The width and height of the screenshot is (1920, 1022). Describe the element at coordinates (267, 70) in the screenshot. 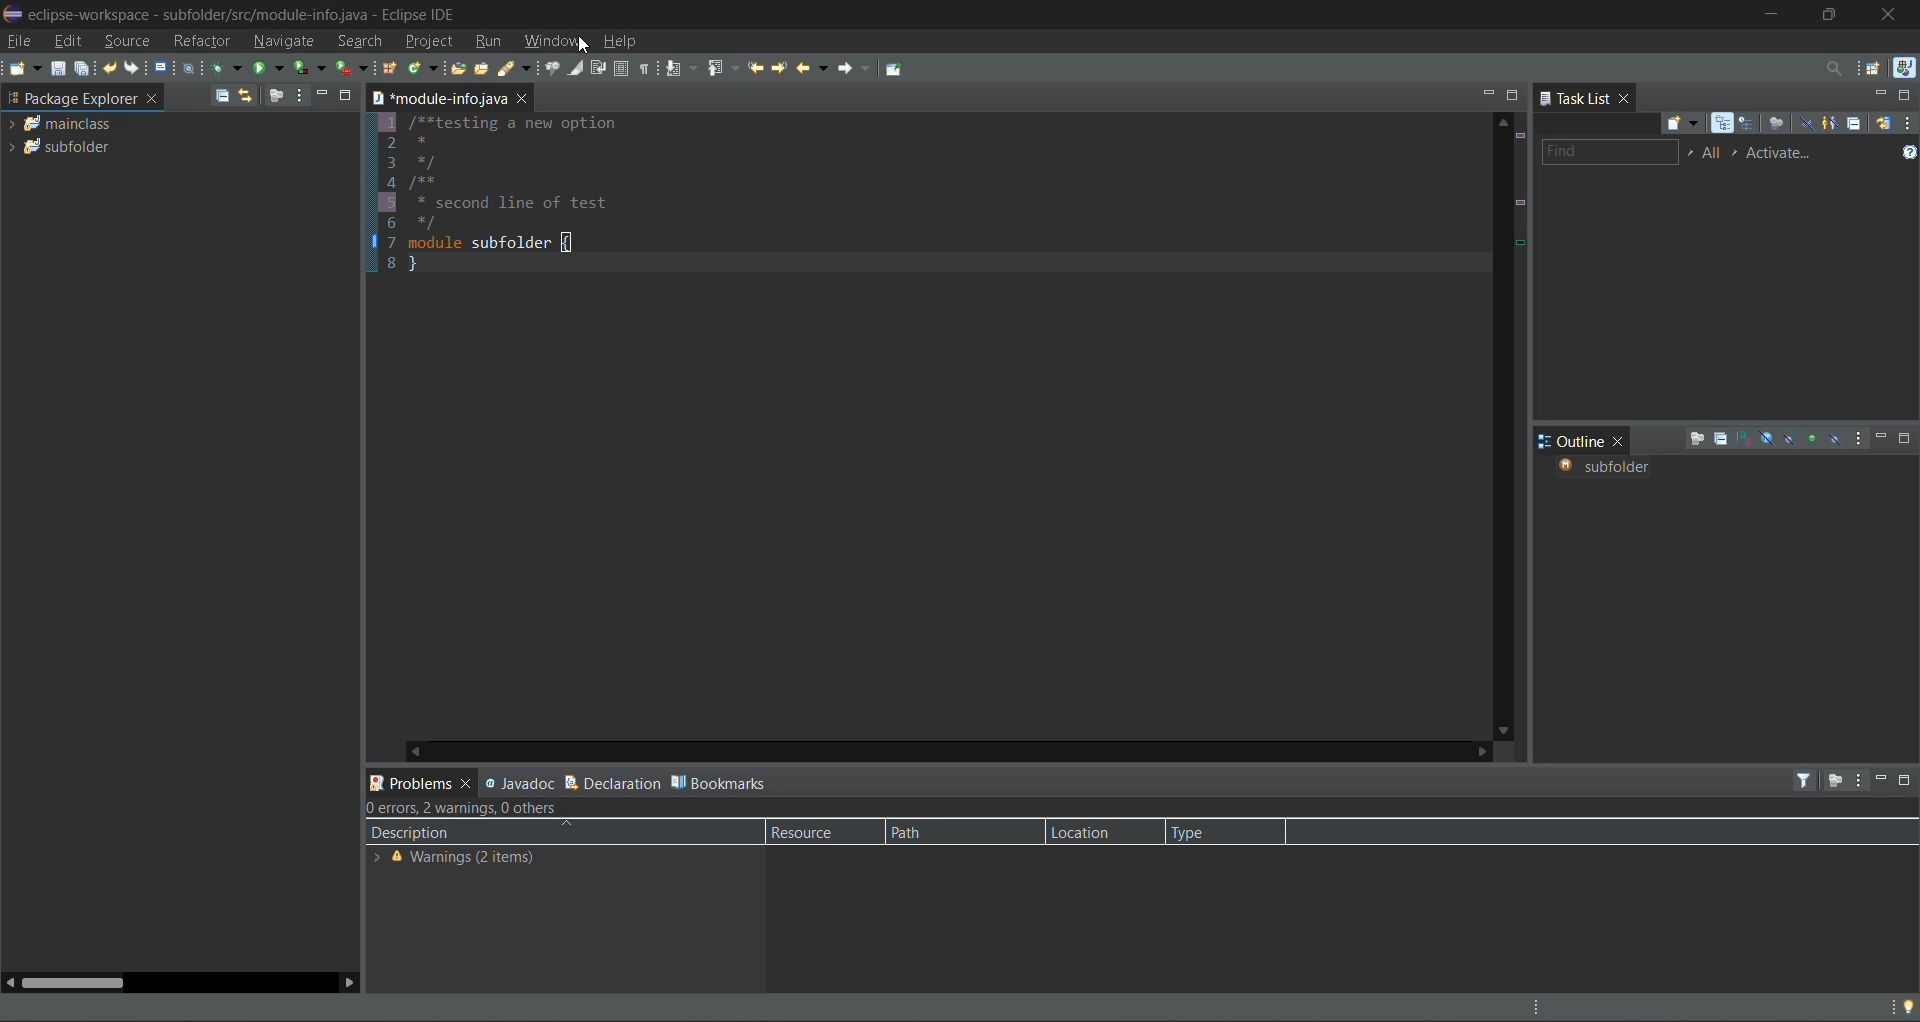

I see `run` at that location.